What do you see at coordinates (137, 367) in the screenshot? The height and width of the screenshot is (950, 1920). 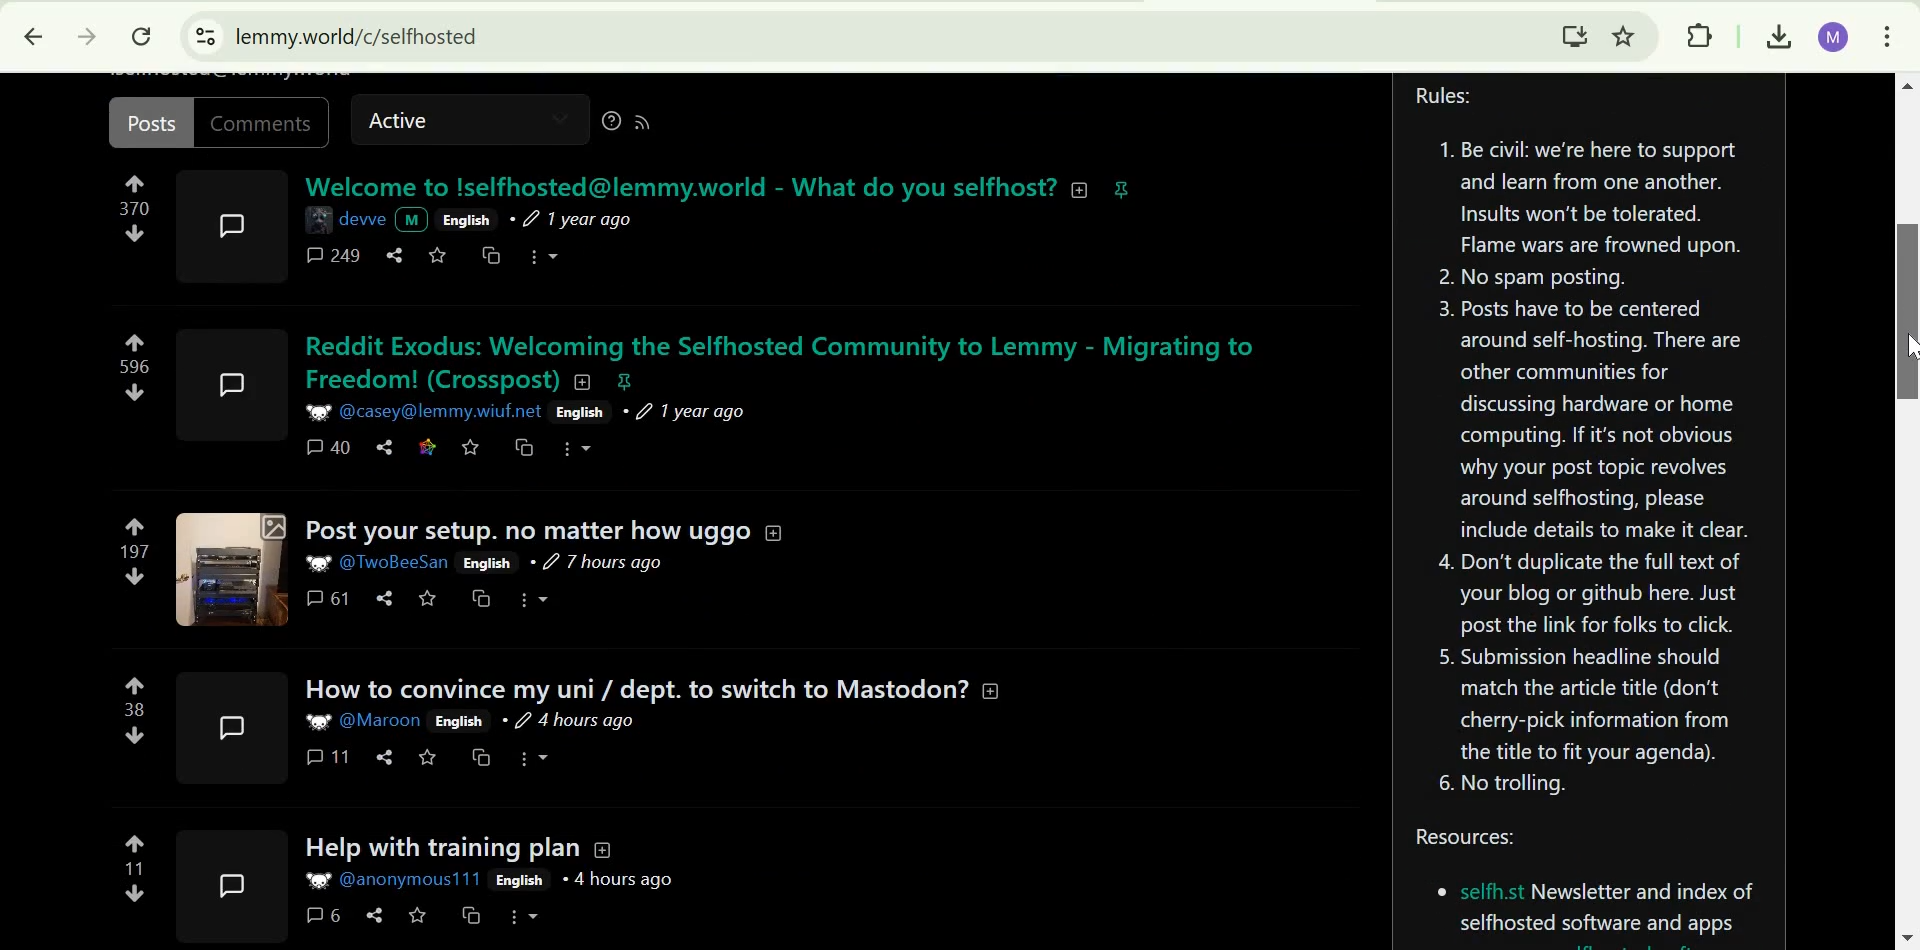 I see `596 points` at bounding box center [137, 367].